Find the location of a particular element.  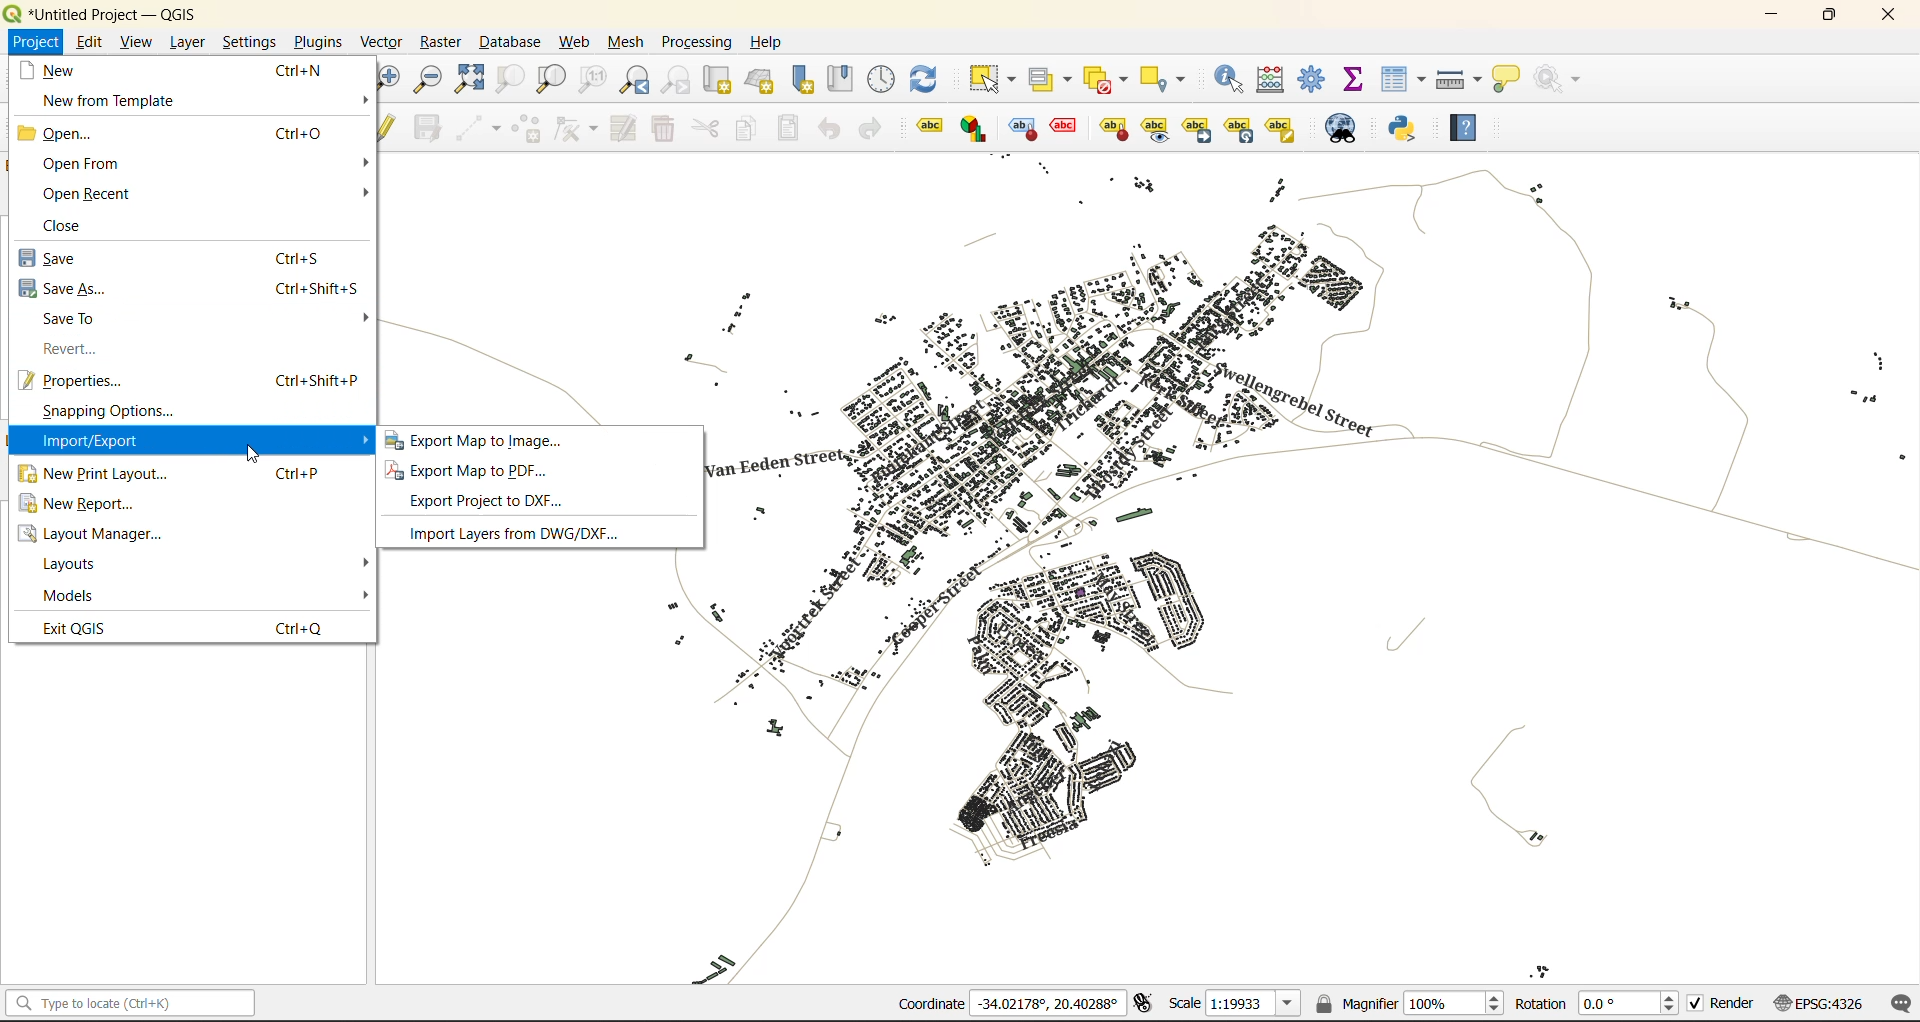

zoom selection is located at coordinates (506, 80).